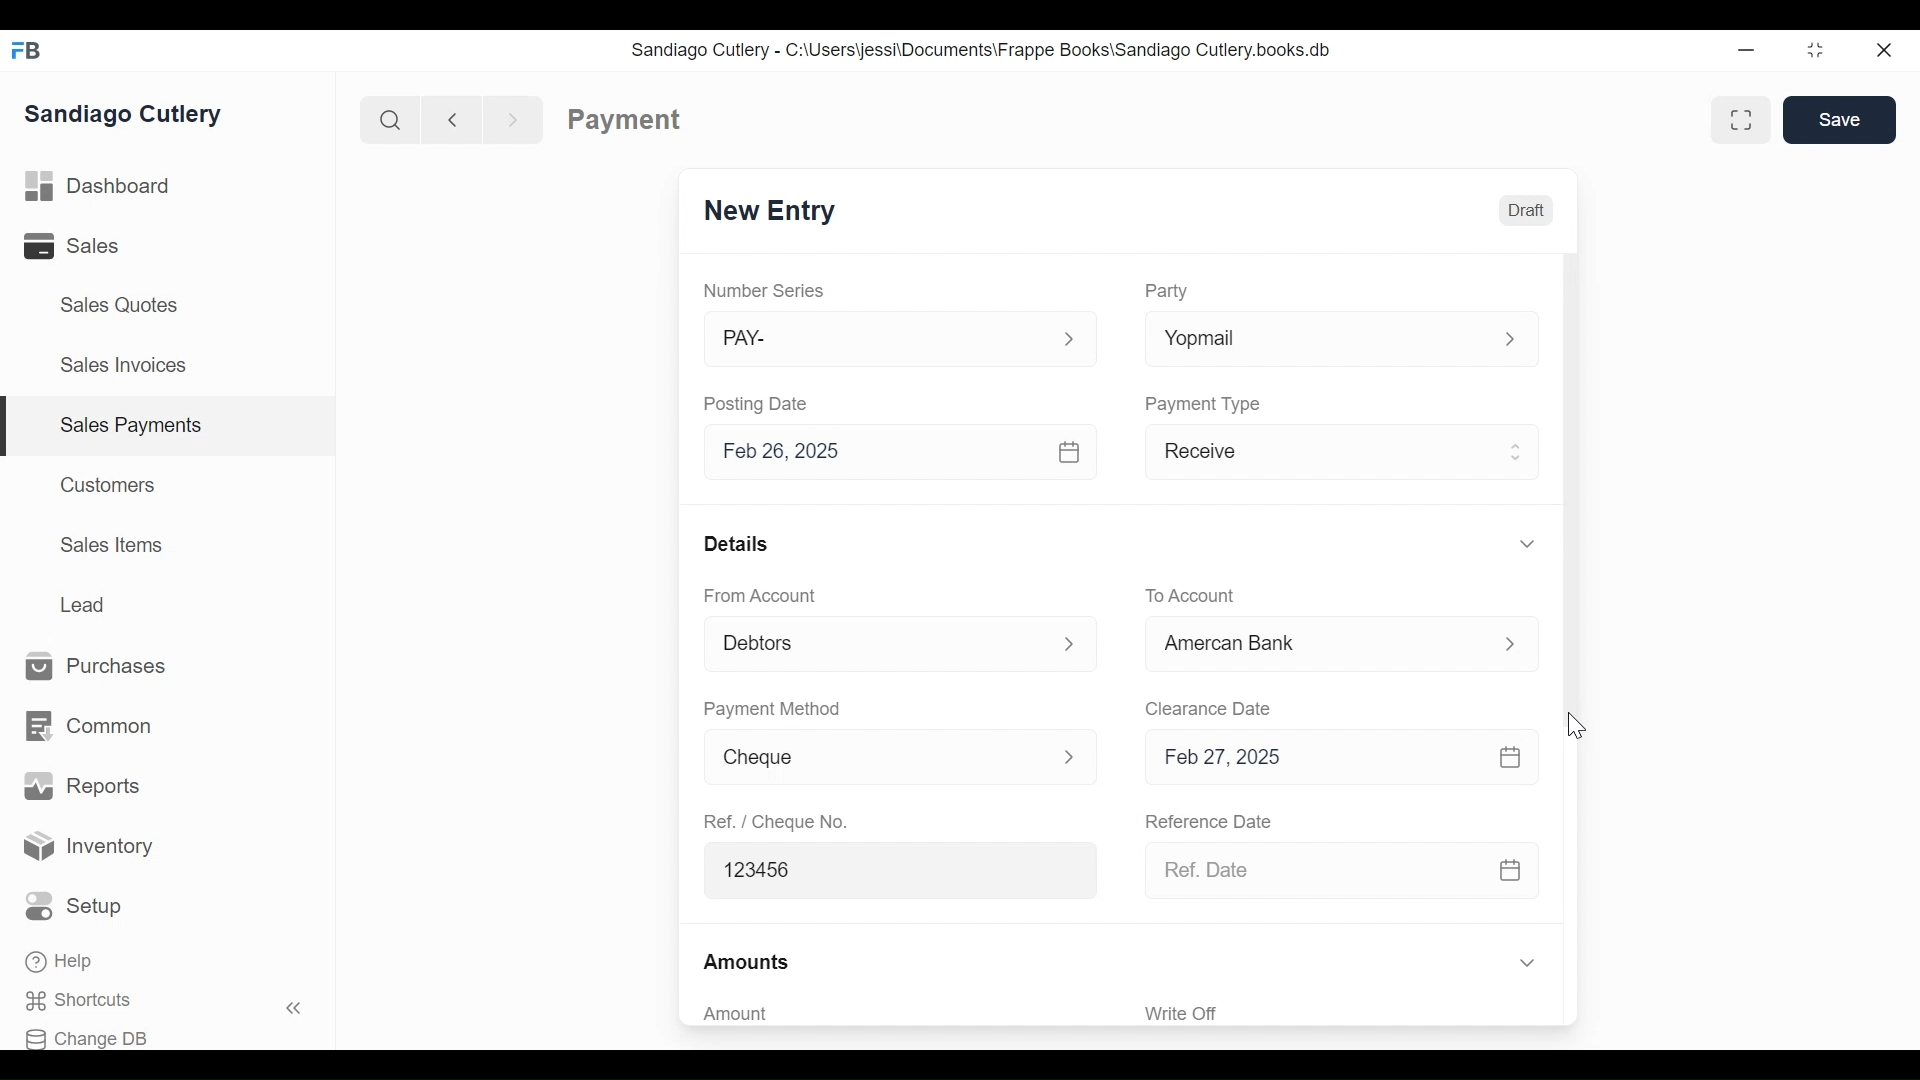 The height and width of the screenshot is (1080, 1920). Describe the element at coordinates (1526, 964) in the screenshot. I see `Expand` at that location.